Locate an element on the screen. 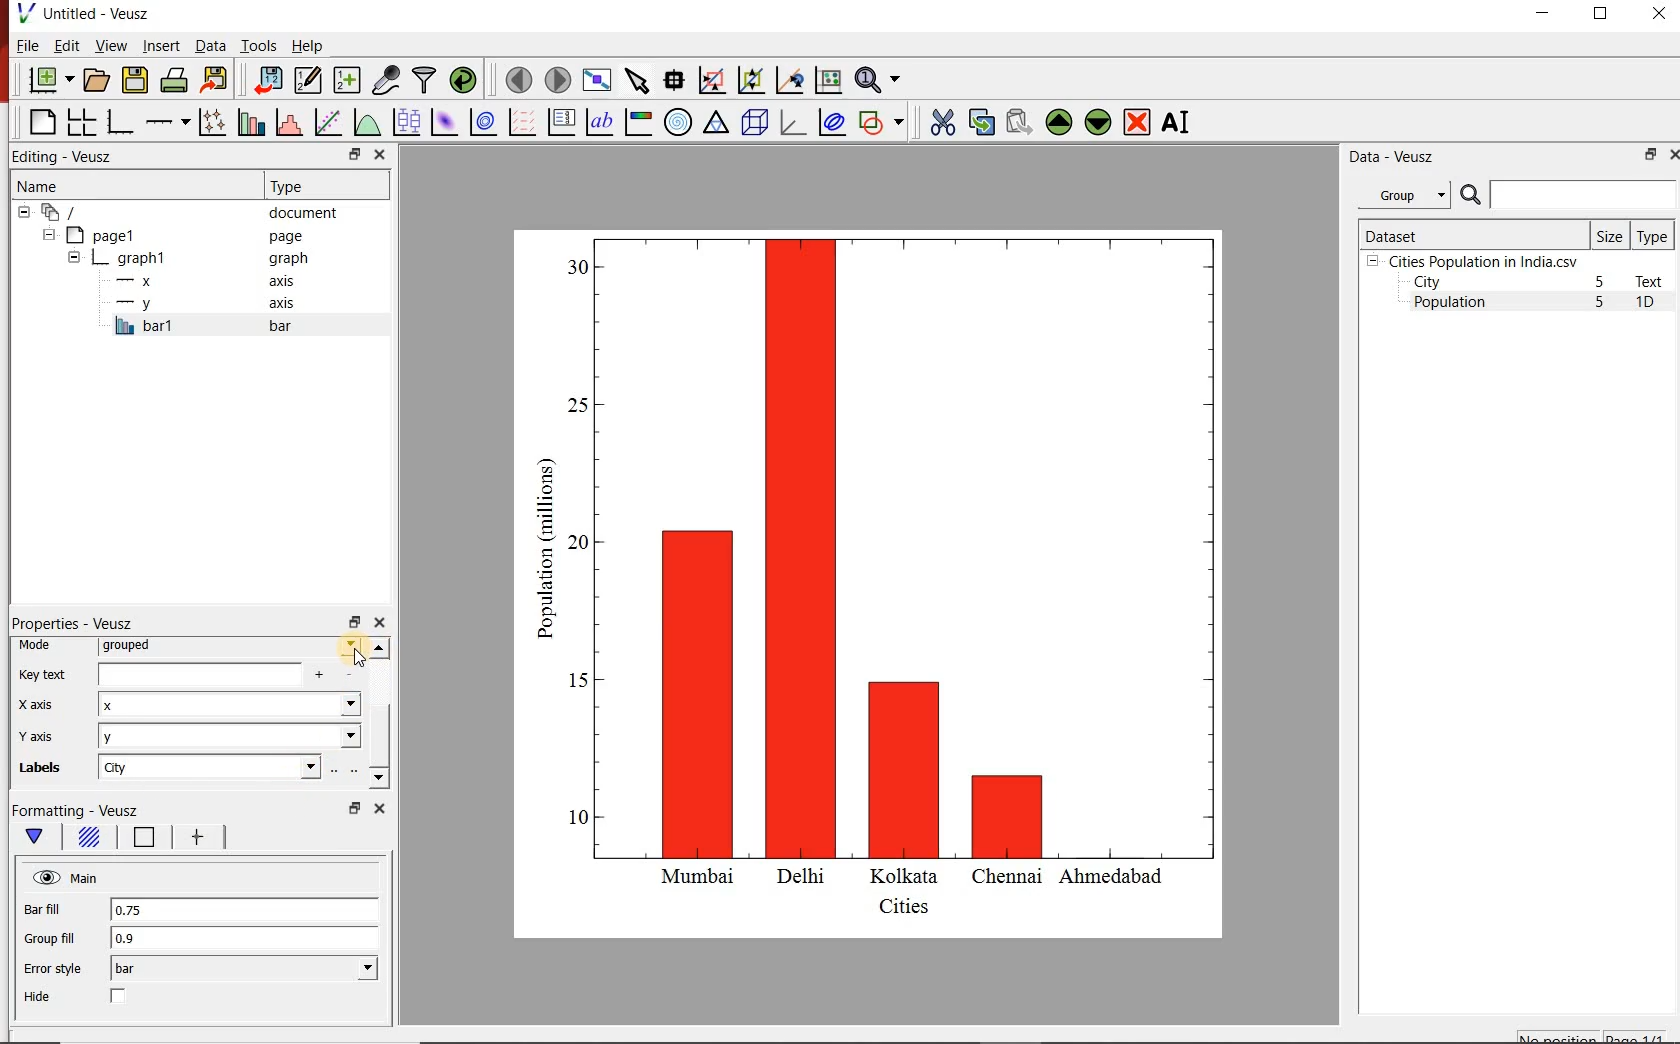 The height and width of the screenshot is (1044, 1680). y is located at coordinates (230, 737).